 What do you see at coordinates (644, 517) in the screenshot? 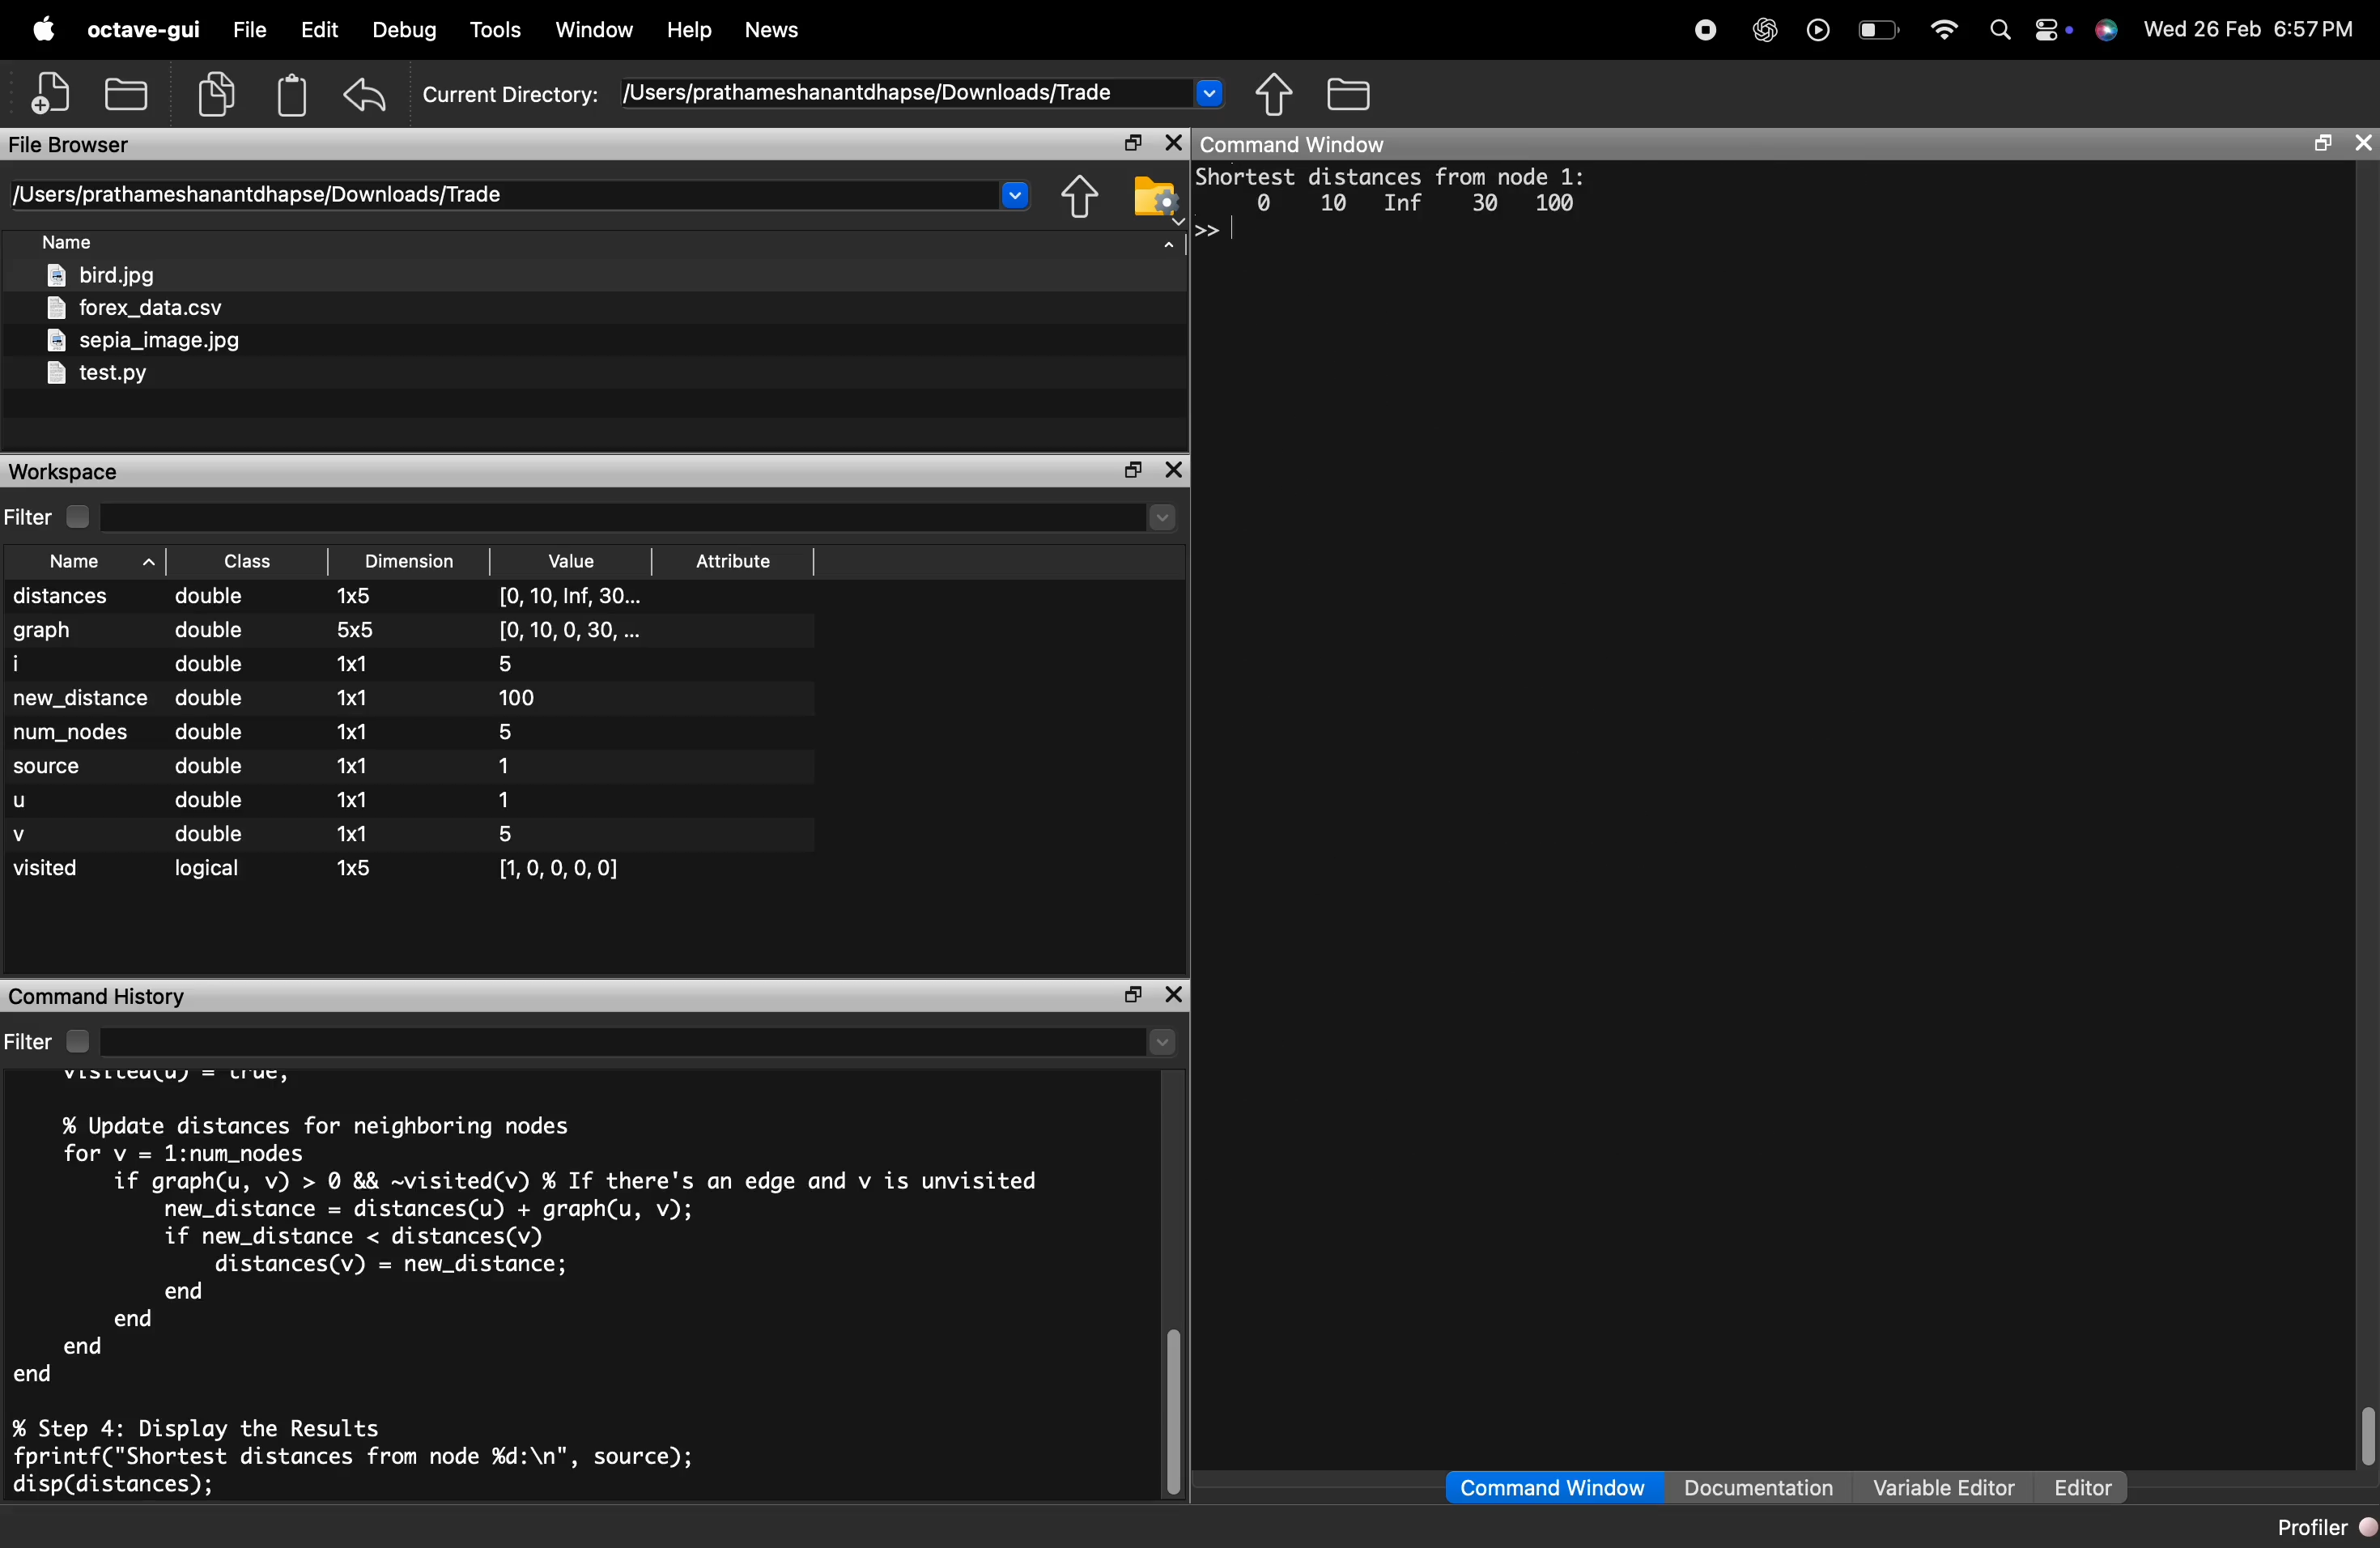
I see `select directory` at bounding box center [644, 517].